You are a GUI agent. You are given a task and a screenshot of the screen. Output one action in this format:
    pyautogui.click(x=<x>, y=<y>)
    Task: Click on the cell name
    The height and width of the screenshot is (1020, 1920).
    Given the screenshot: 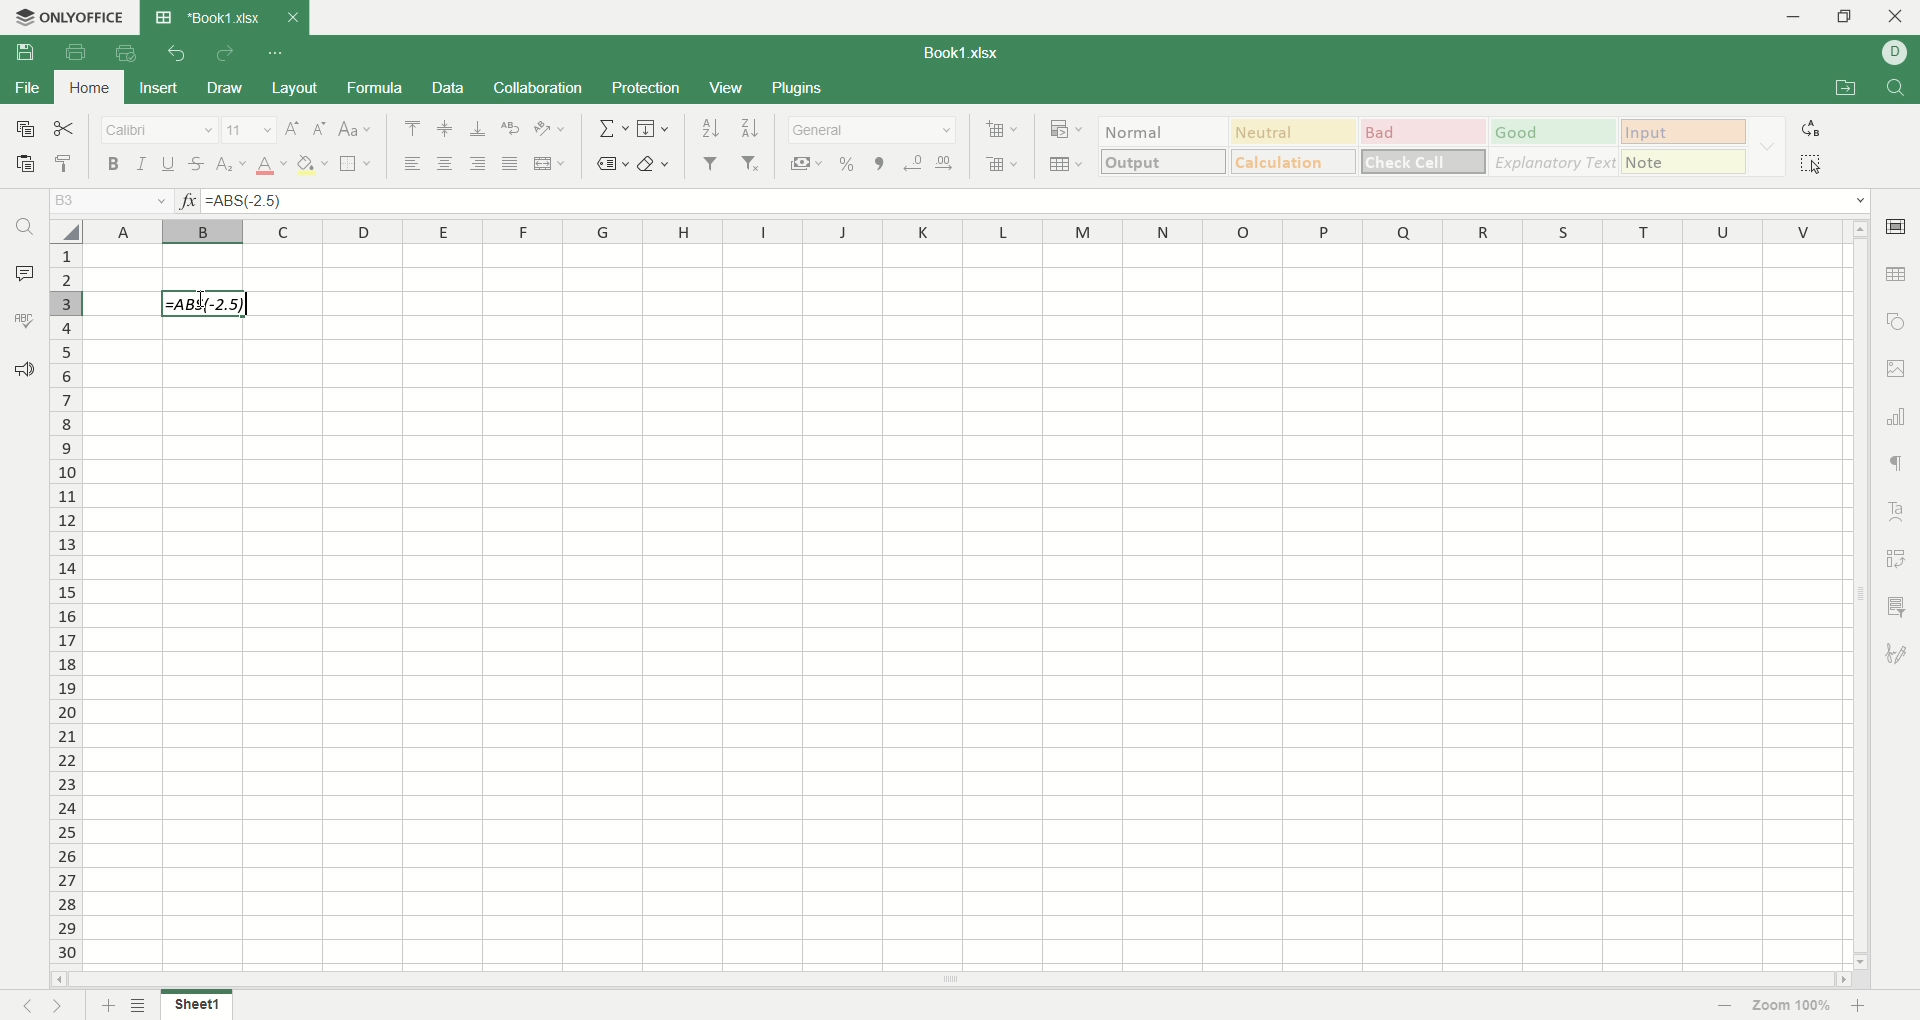 What is the action you would take?
    pyautogui.click(x=112, y=201)
    